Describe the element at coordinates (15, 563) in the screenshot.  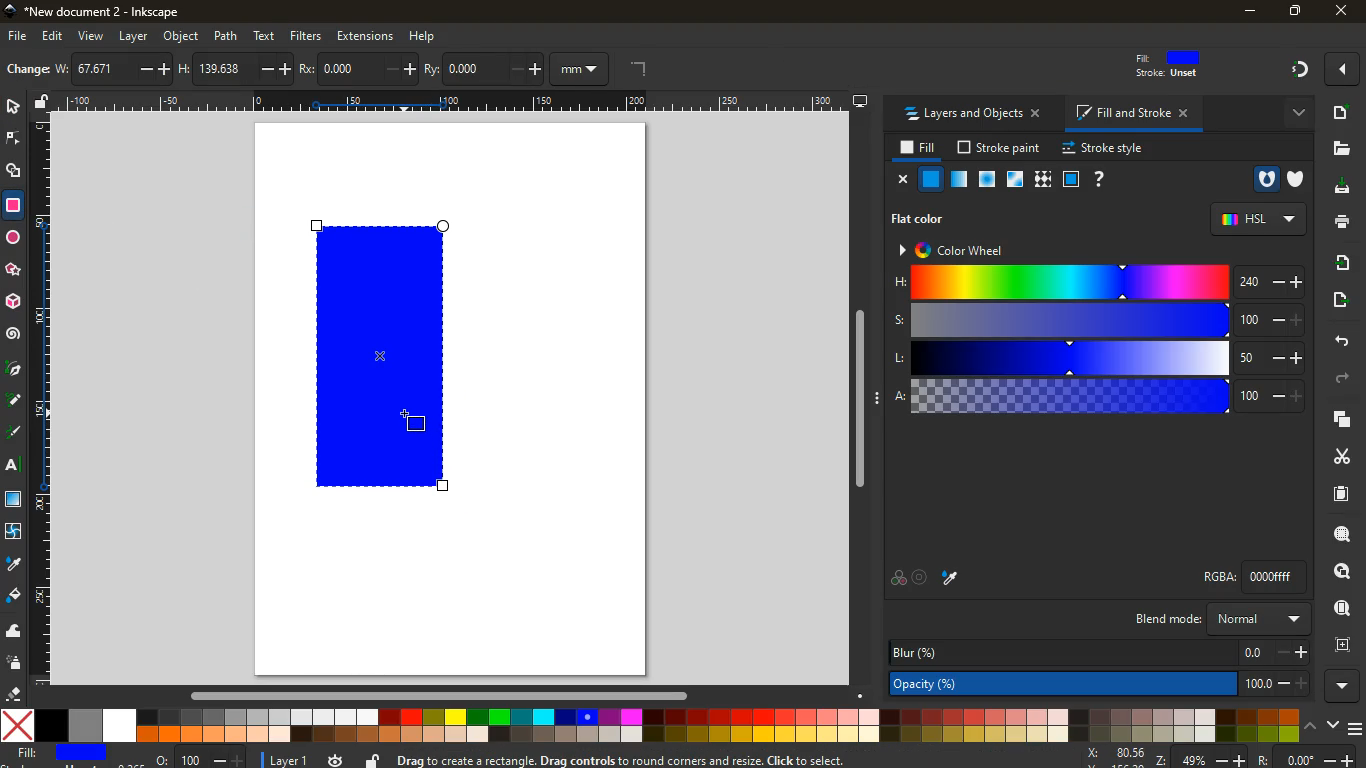
I see `drop` at that location.